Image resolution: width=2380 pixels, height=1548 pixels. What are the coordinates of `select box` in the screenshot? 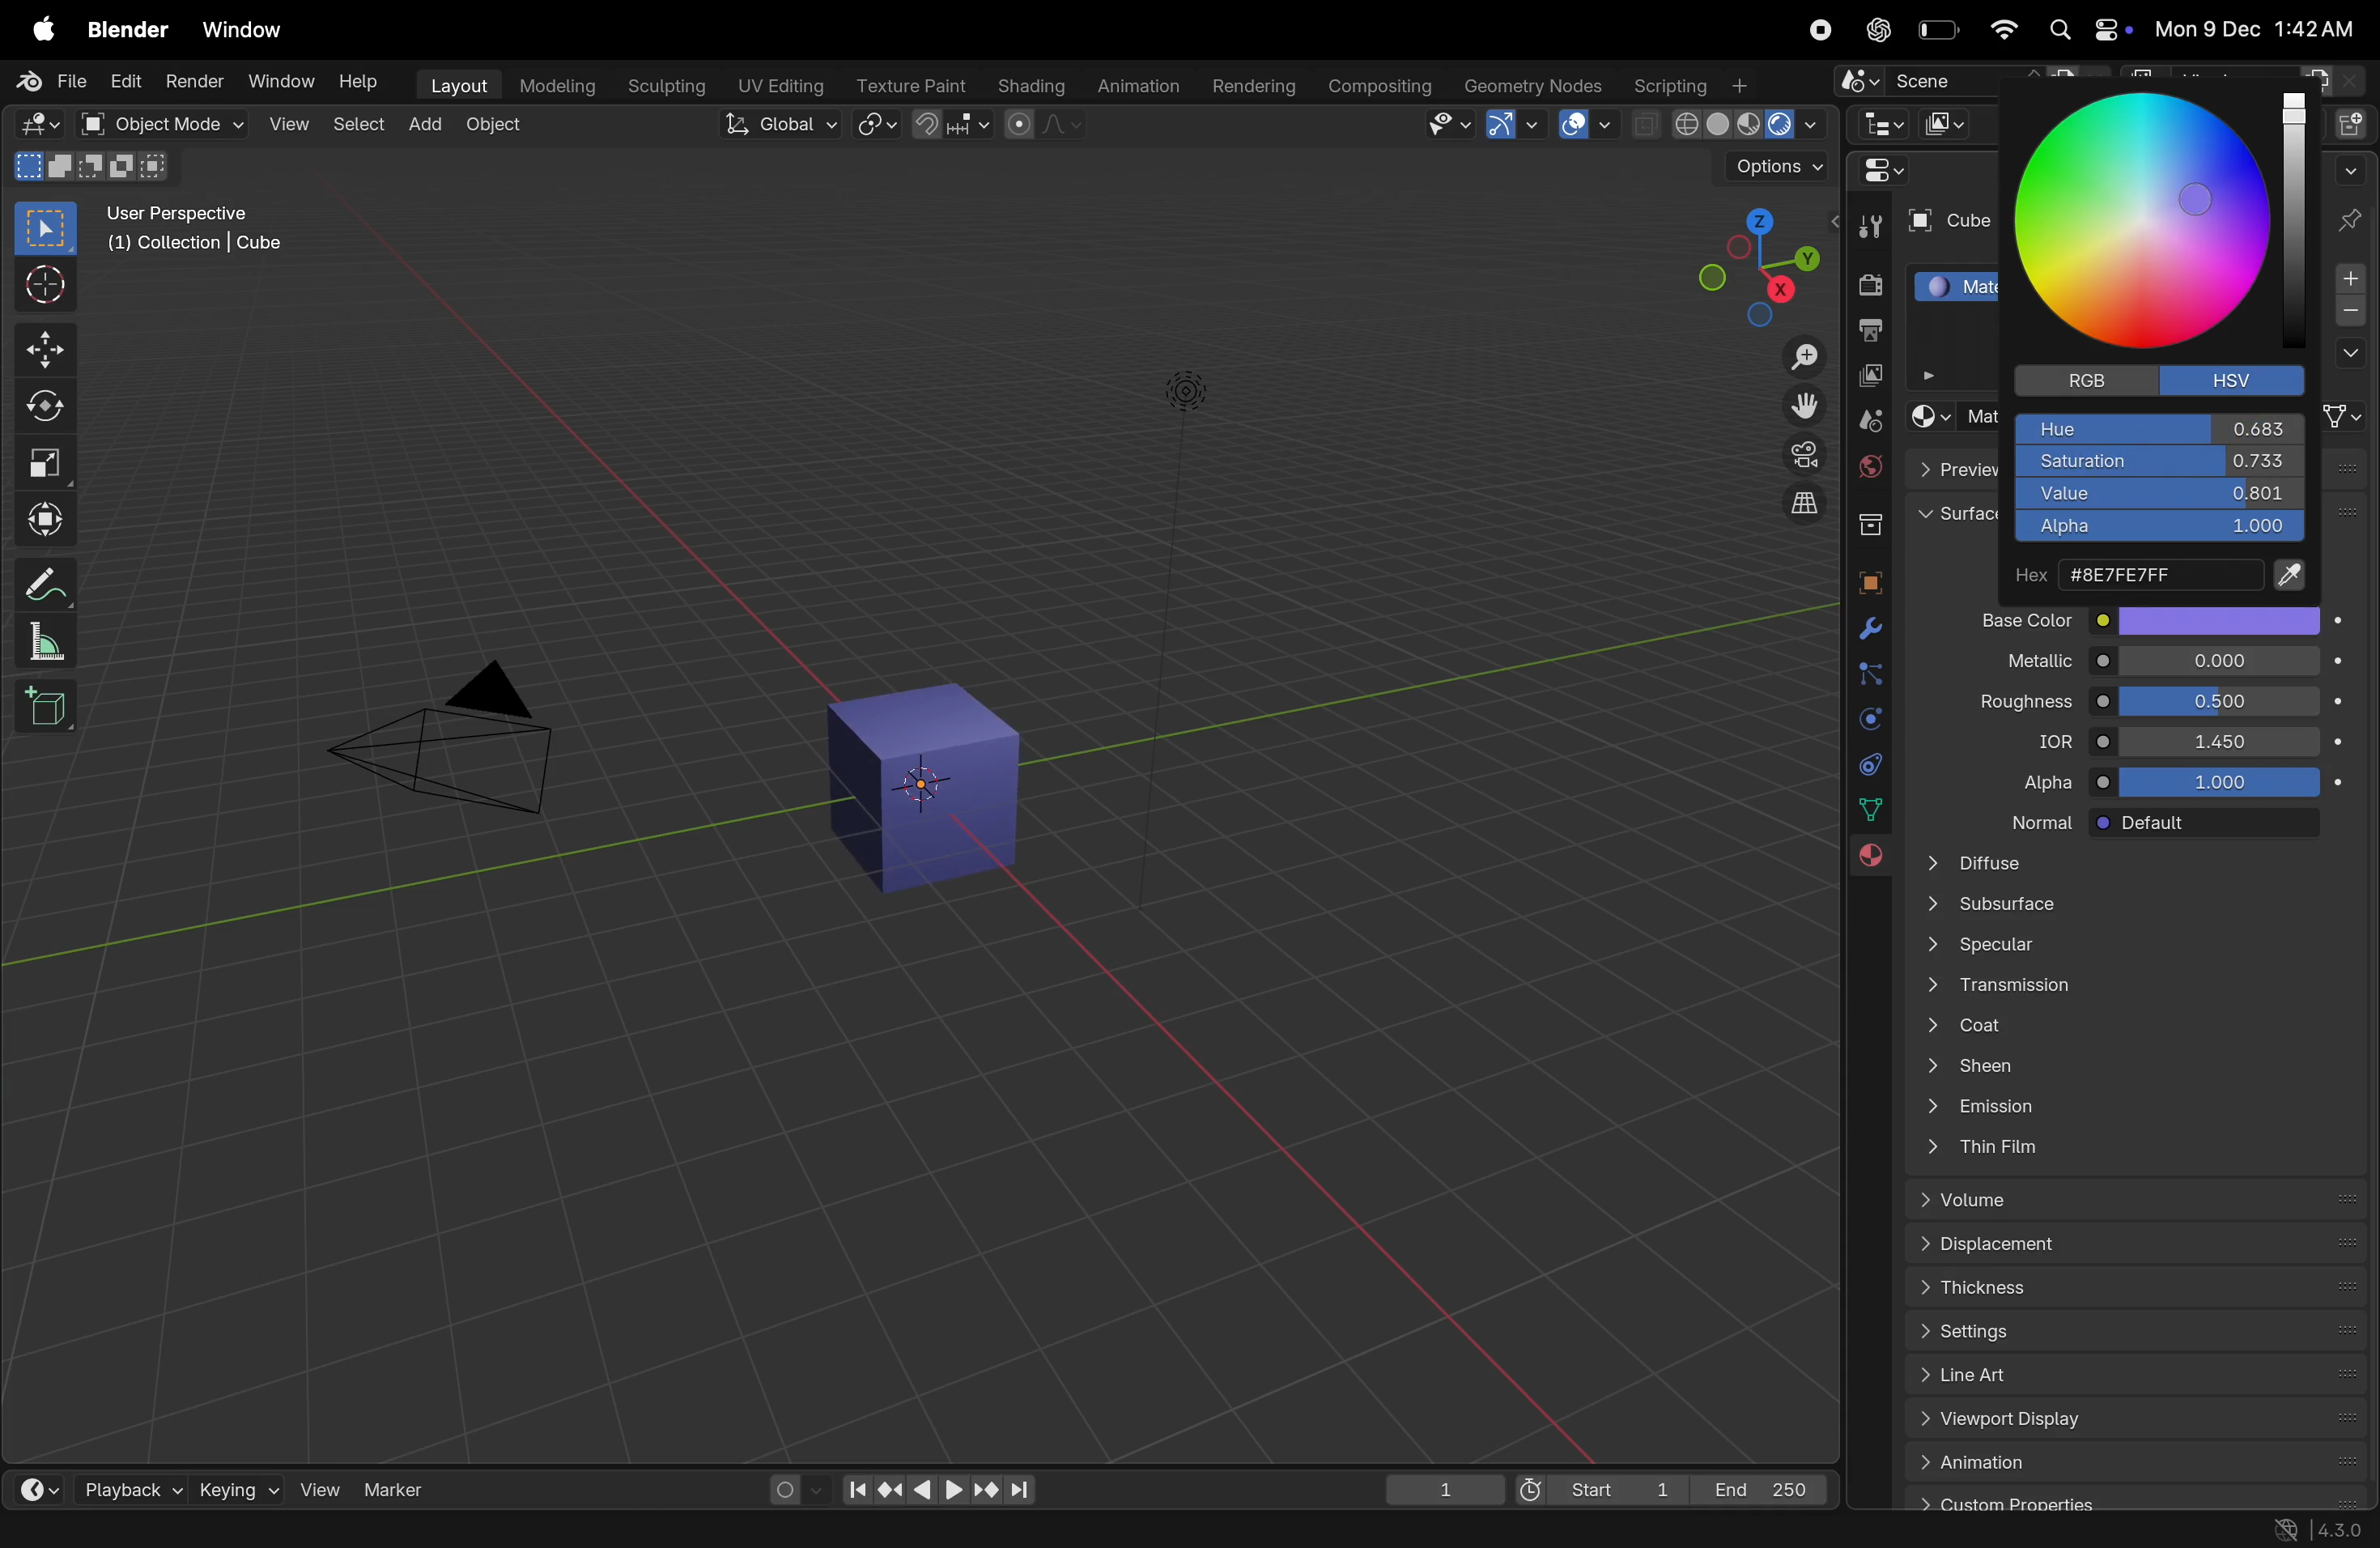 It's located at (45, 229).